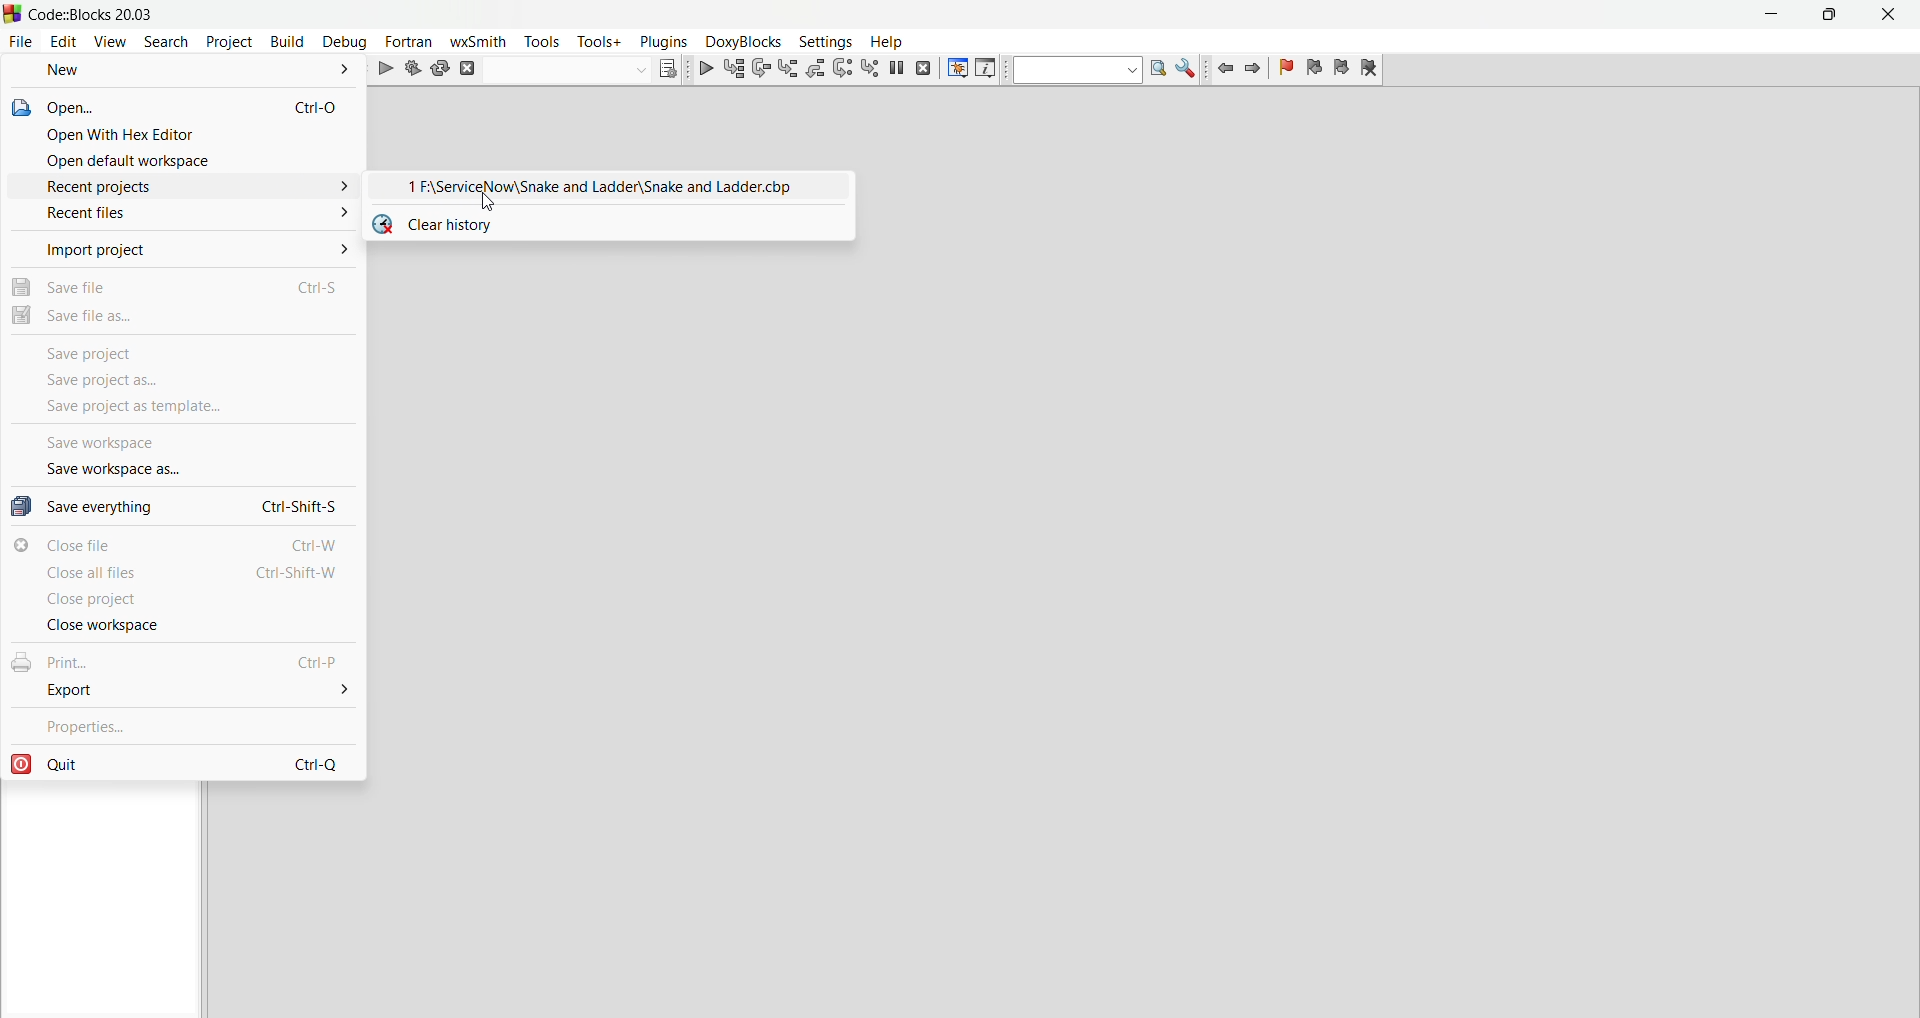  Describe the element at coordinates (741, 41) in the screenshot. I see `` at that location.